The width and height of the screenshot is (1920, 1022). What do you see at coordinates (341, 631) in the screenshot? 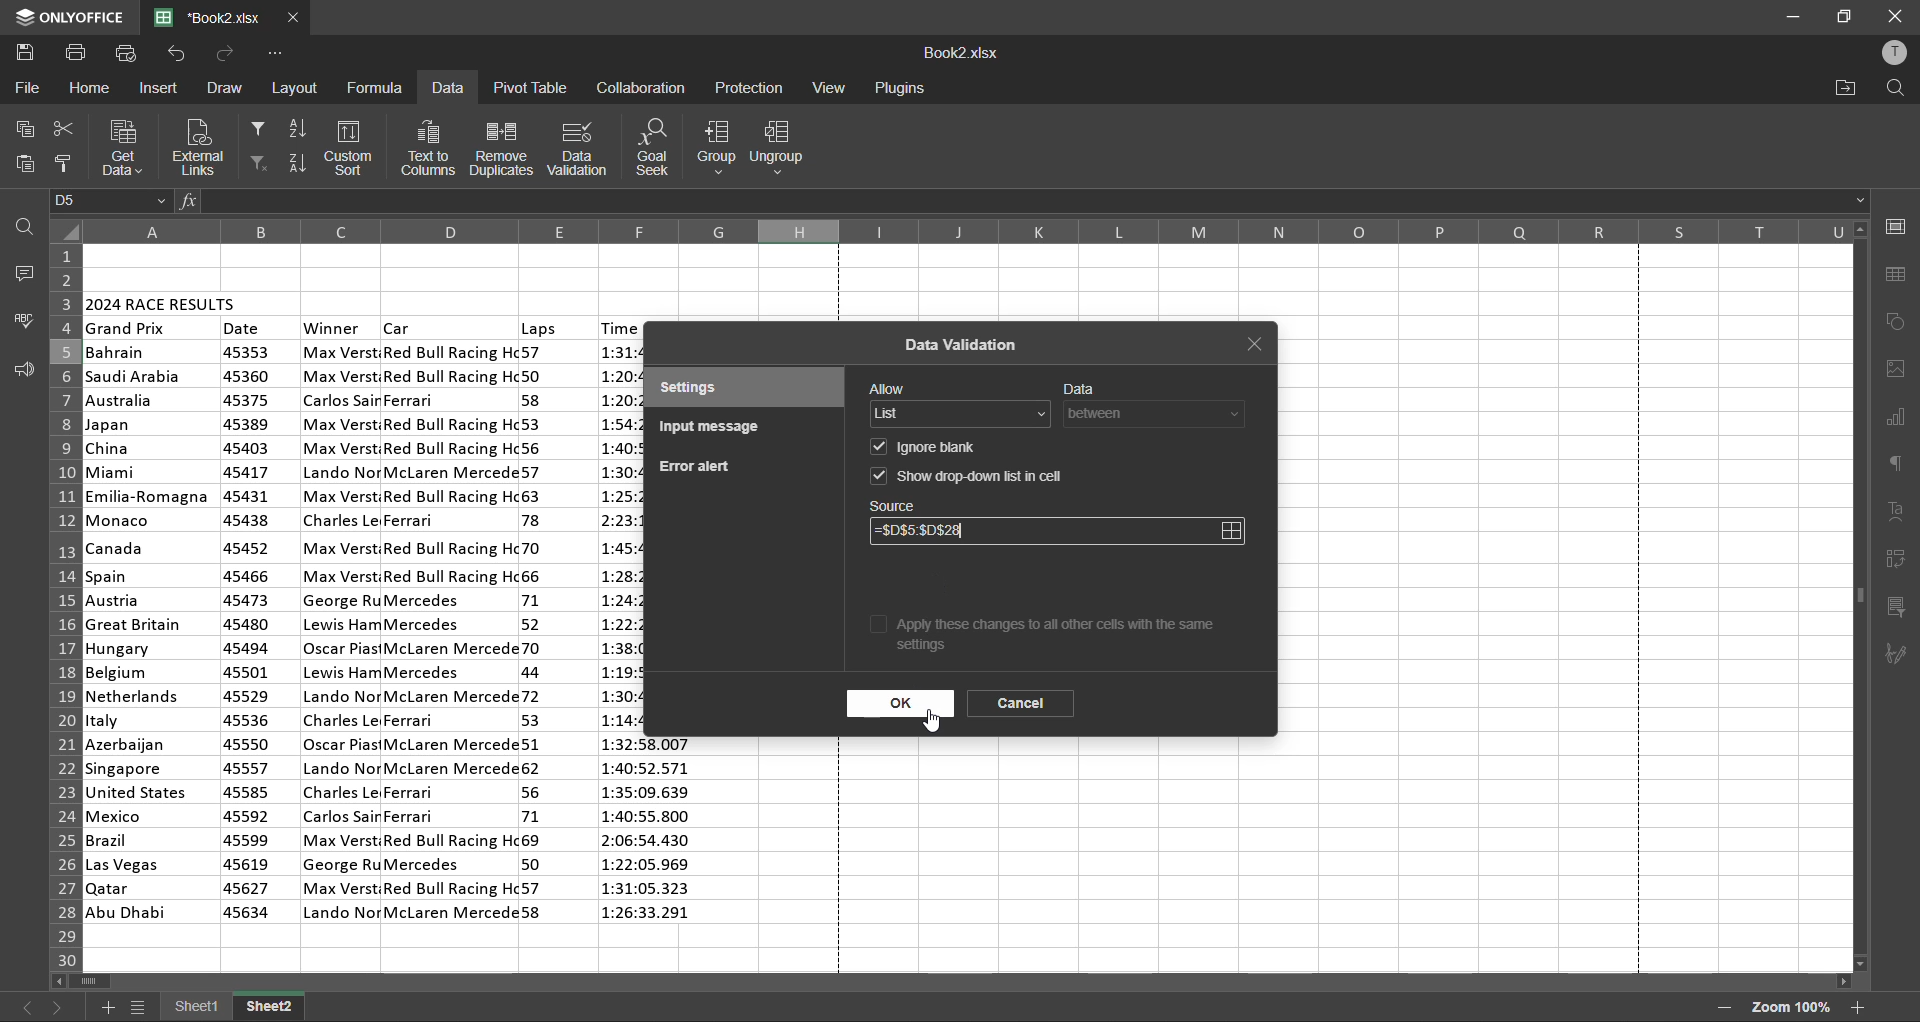
I see `winner` at bounding box center [341, 631].